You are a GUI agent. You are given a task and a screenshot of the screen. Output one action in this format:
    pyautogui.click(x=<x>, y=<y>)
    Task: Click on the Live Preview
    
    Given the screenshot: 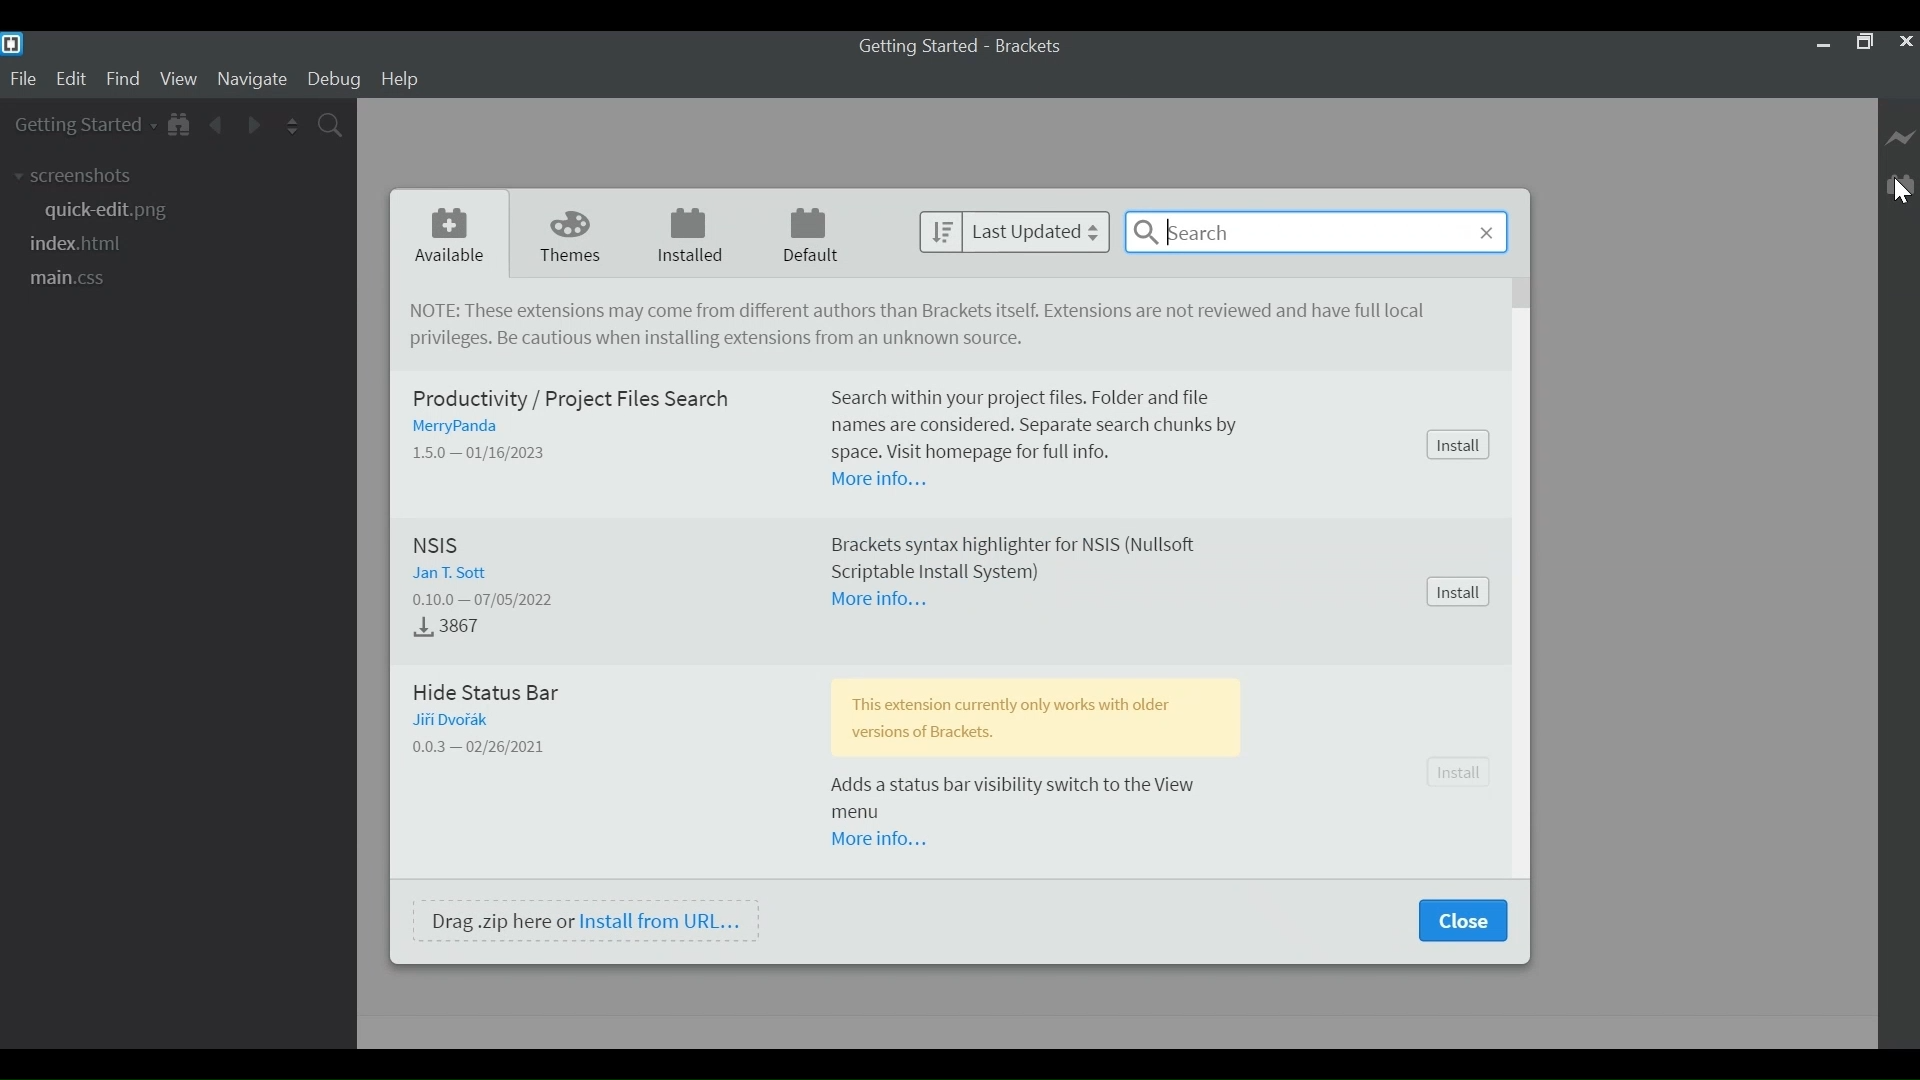 What is the action you would take?
    pyautogui.click(x=1902, y=135)
    